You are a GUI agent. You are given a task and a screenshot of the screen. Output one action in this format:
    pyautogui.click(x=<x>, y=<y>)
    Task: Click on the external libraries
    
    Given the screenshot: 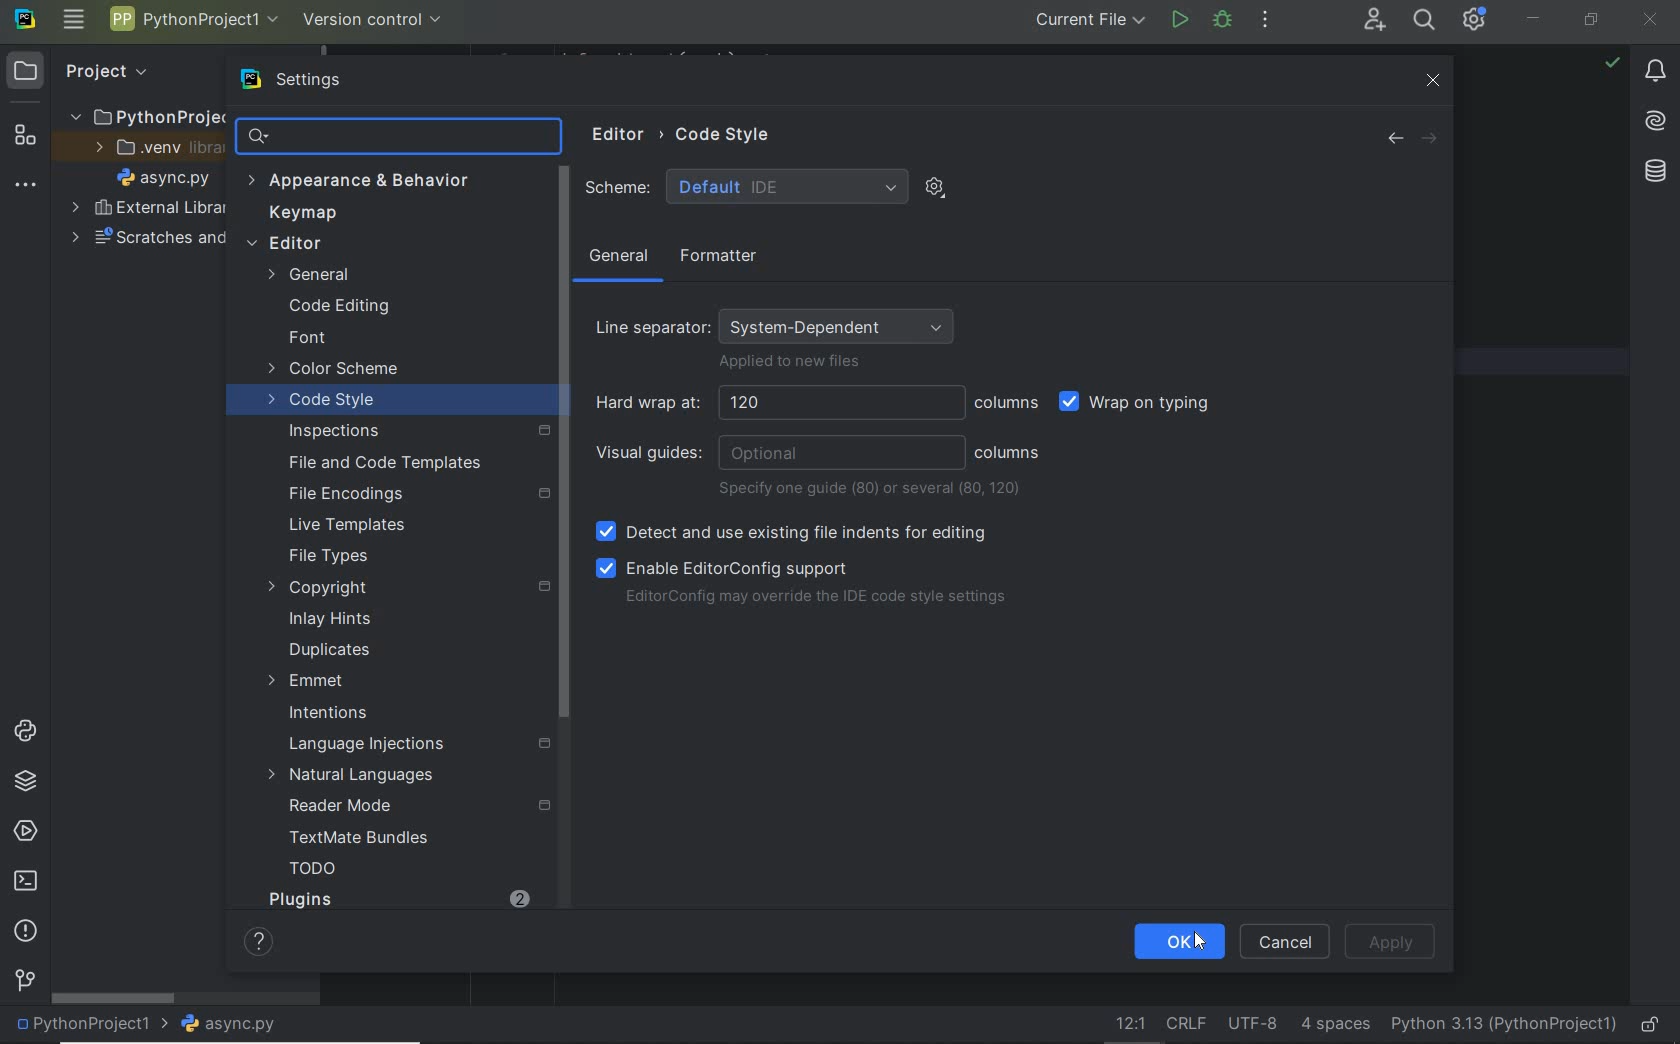 What is the action you would take?
    pyautogui.click(x=147, y=208)
    